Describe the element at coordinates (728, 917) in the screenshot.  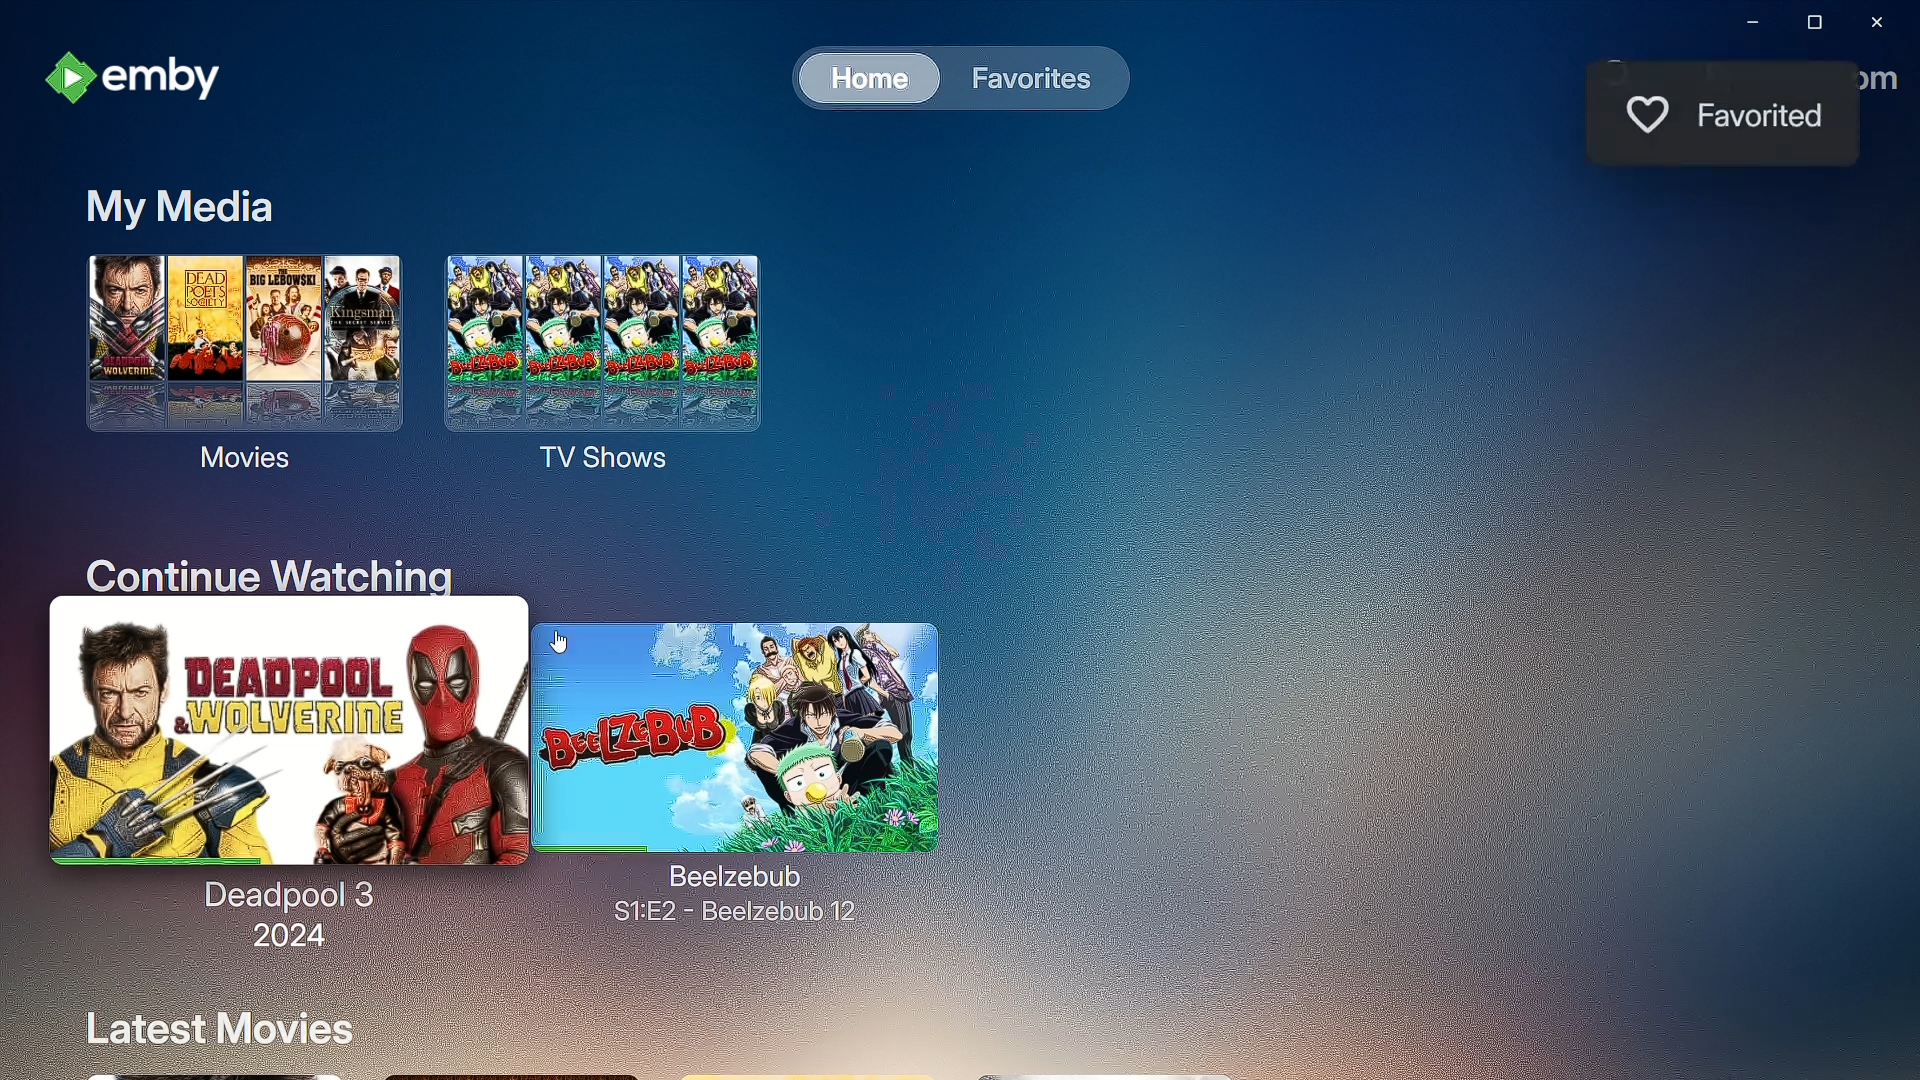
I see `S1:E2 - Beelzebub 2` at that location.